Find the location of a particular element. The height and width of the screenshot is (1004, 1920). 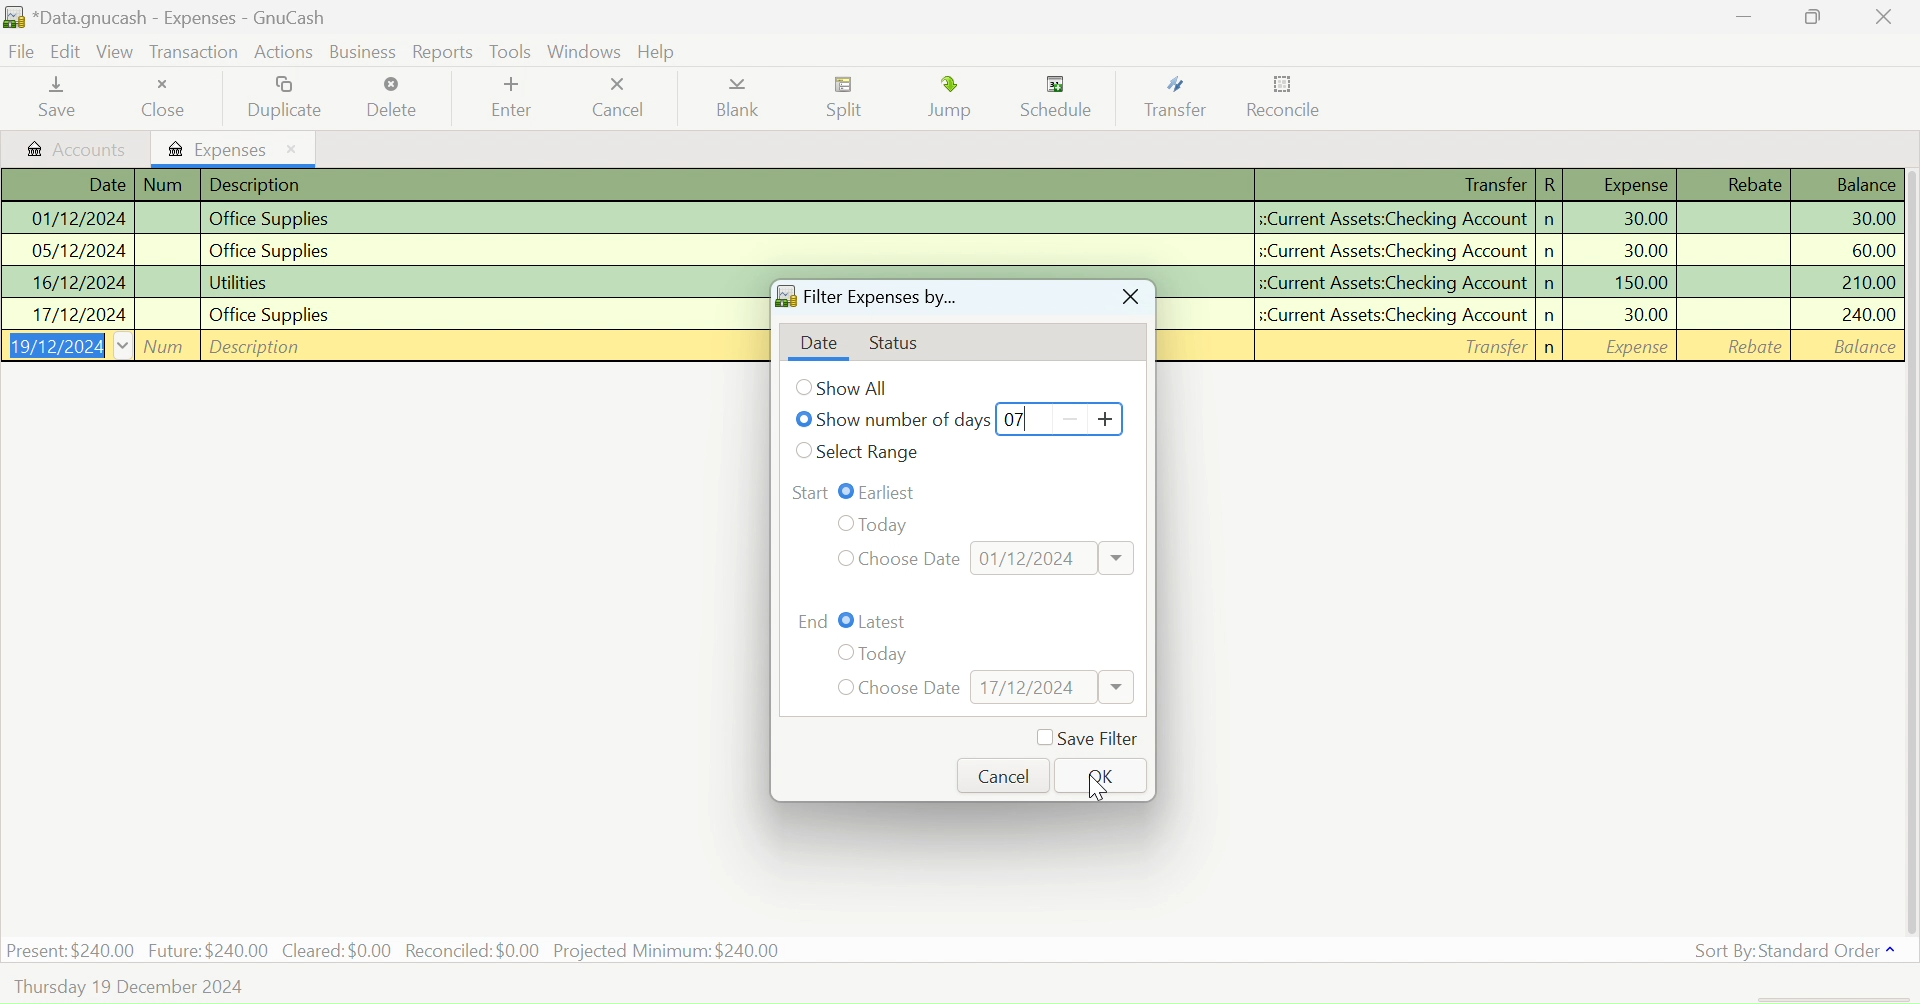

Close Window is located at coordinates (1128, 299).